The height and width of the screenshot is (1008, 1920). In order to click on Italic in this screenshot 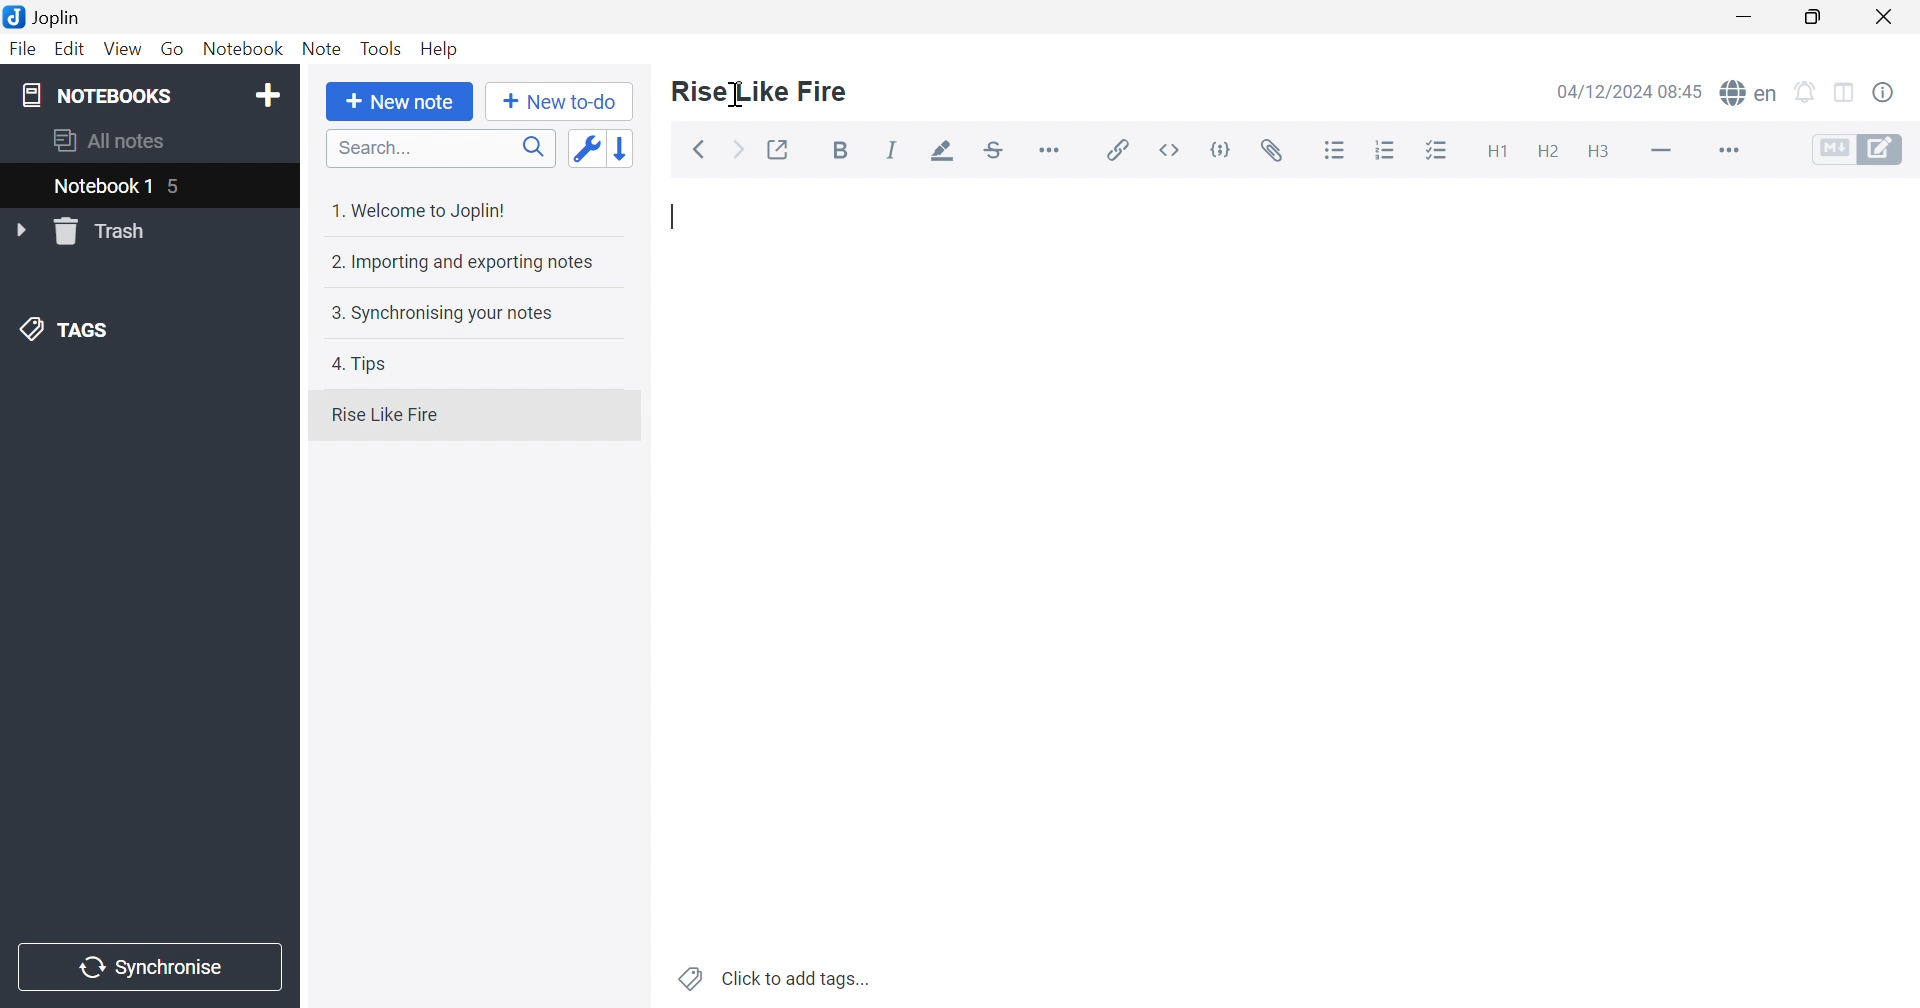, I will do `click(891, 148)`.